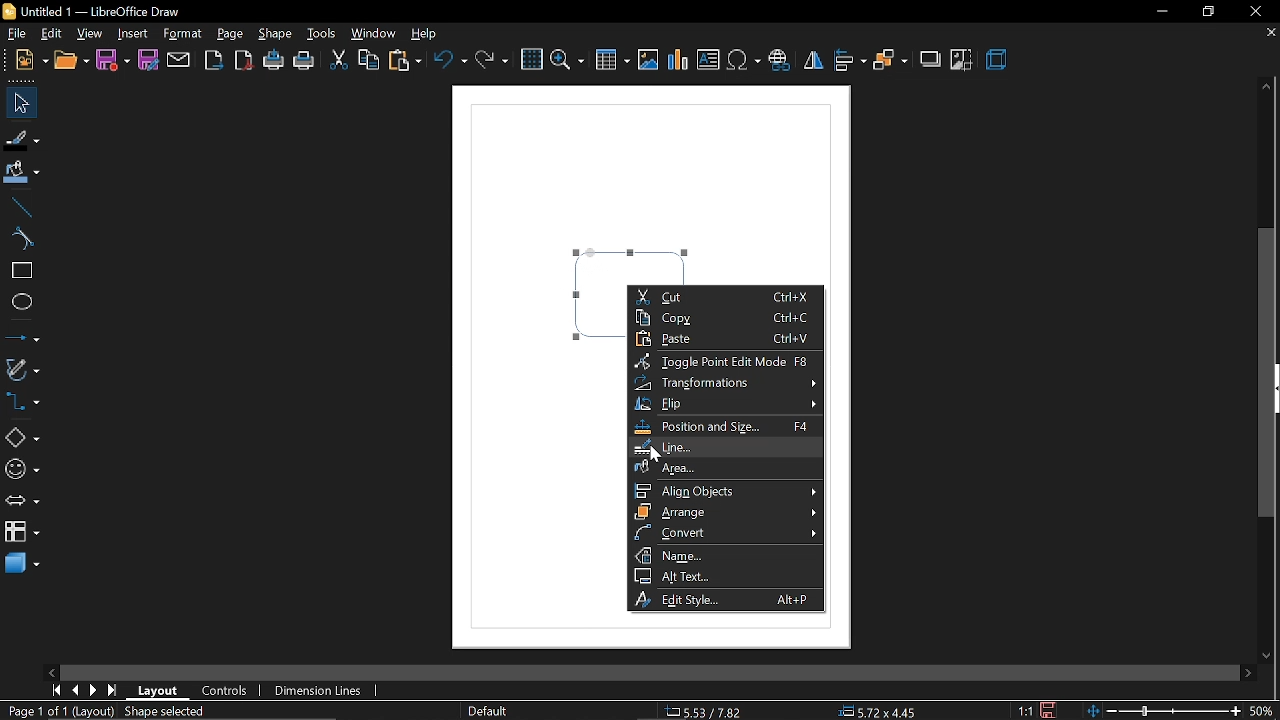 The image size is (1280, 720). I want to click on name, so click(726, 555).